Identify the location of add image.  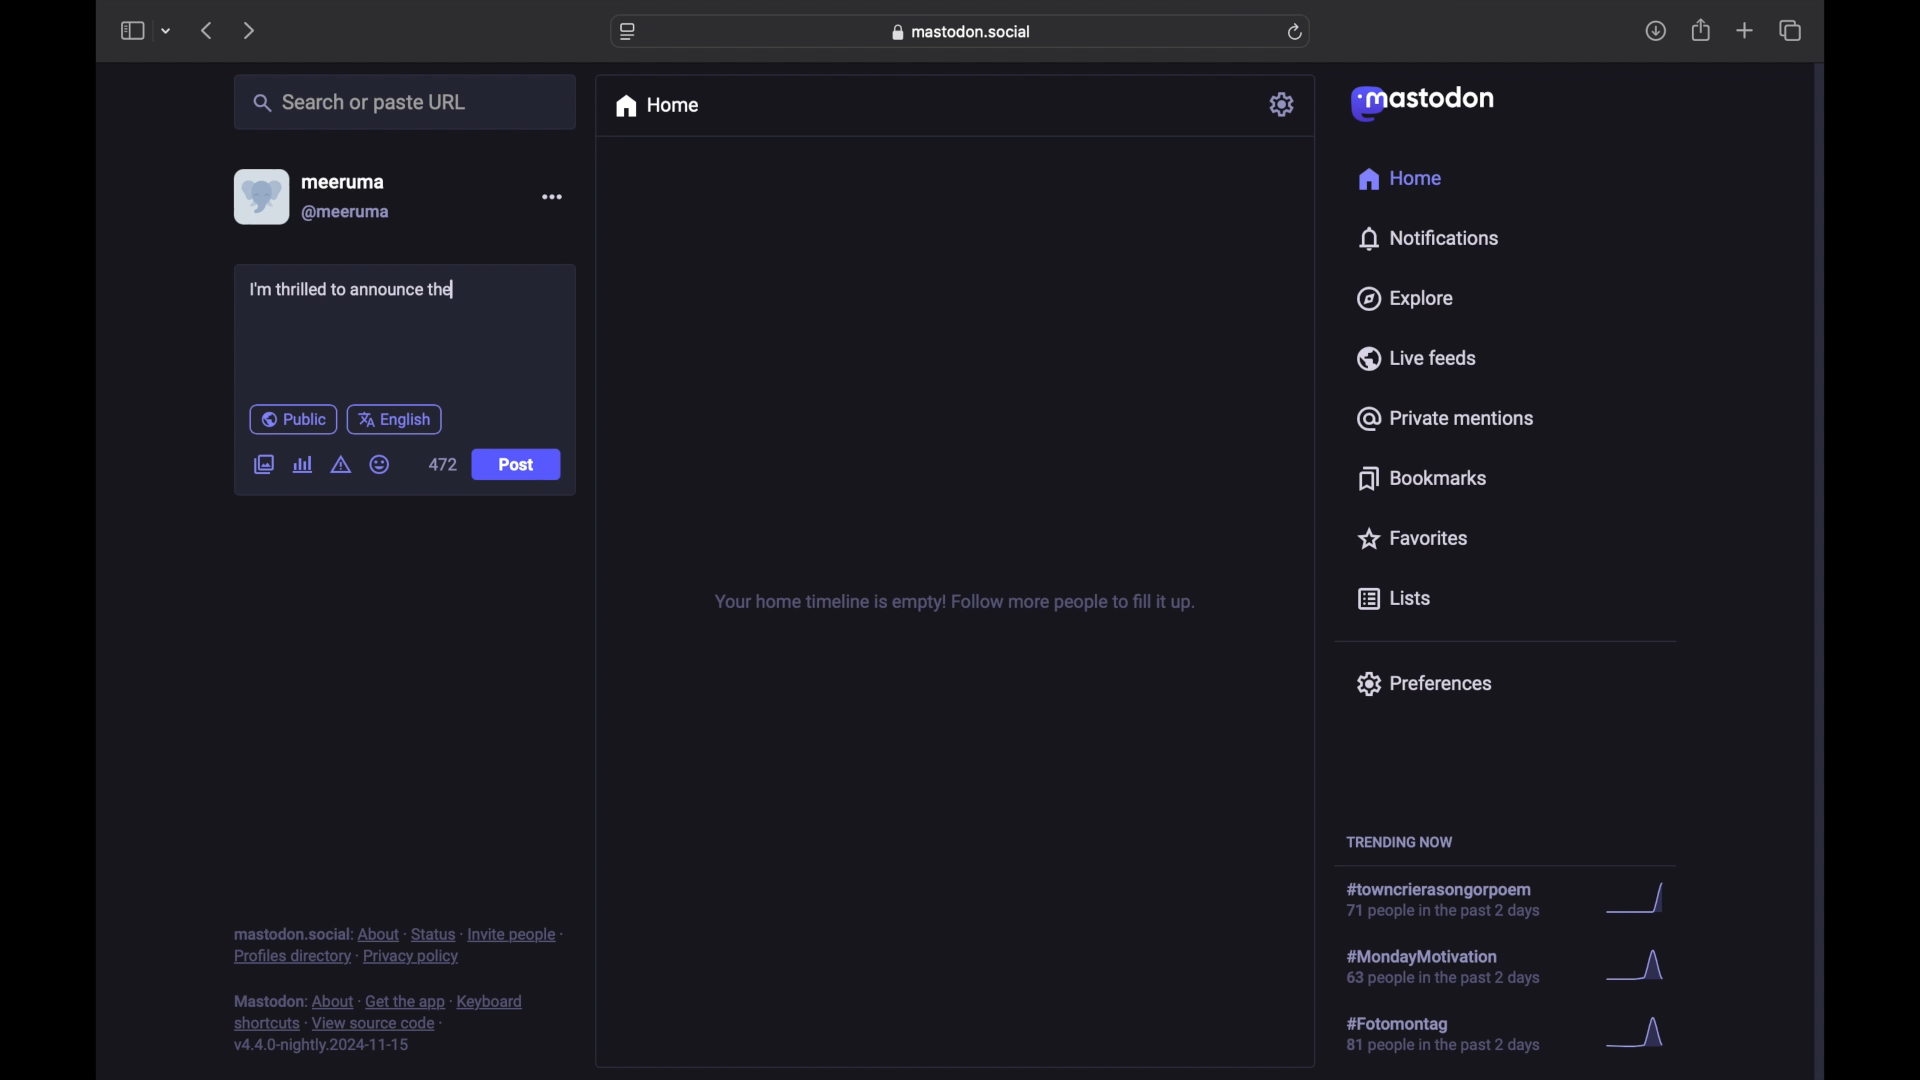
(263, 466).